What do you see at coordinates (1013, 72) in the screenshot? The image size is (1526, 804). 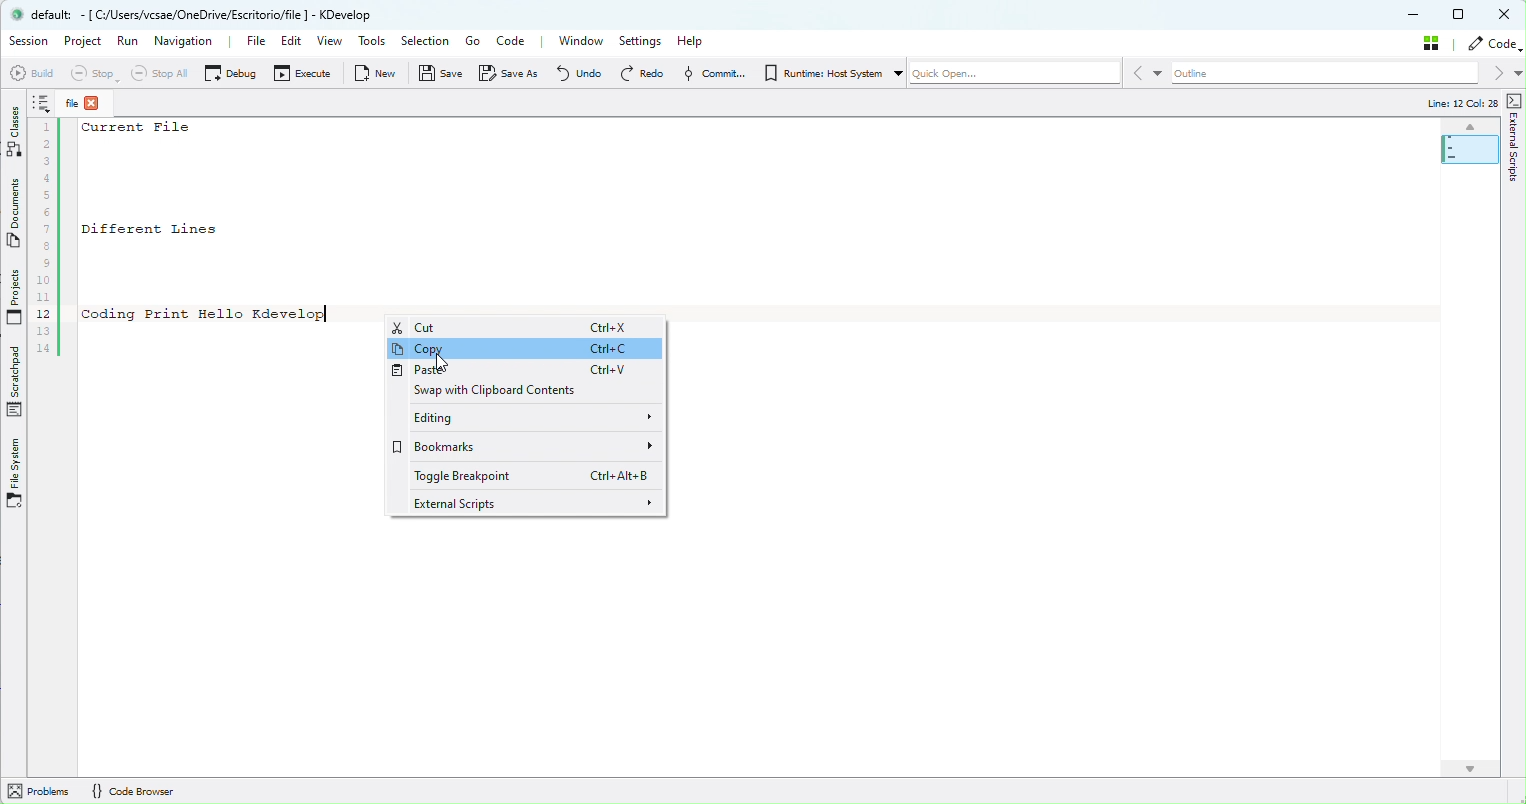 I see `Quickopen` at bounding box center [1013, 72].